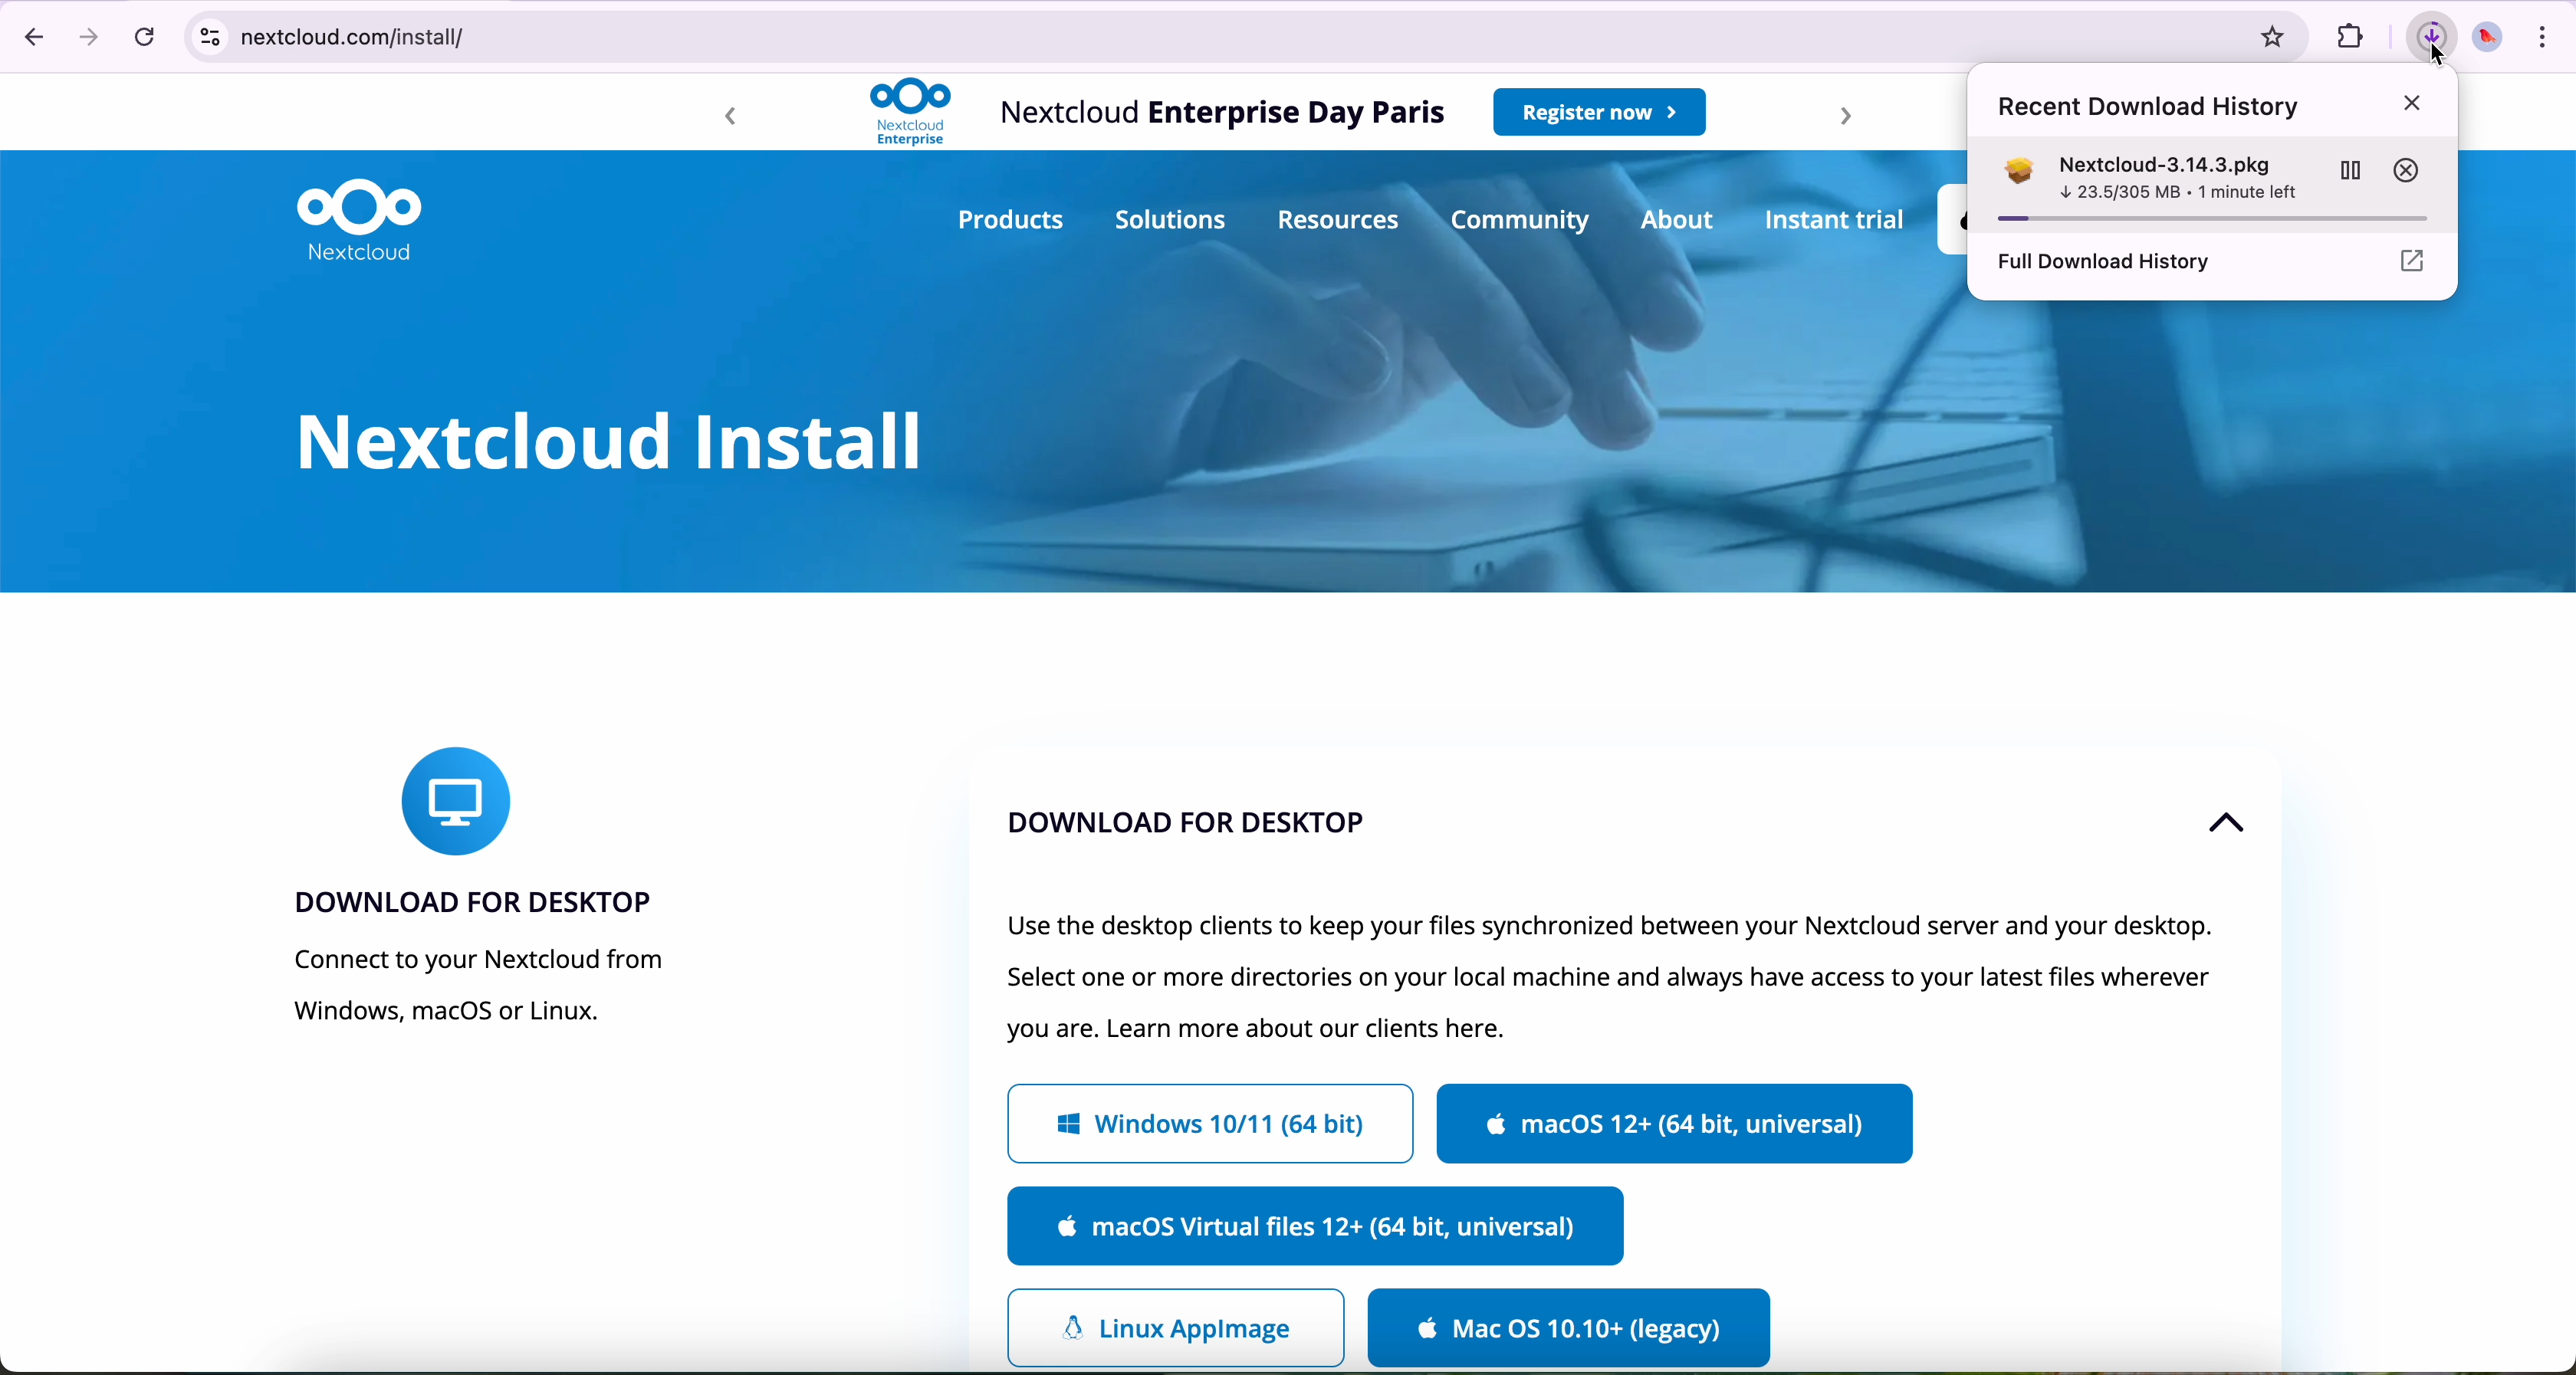 This screenshot has height=1375, width=2576. Describe the element at coordinates (1677, 1124) in the screenshot. I see `MacOs 12+ (64 bit, universal)` at that location.